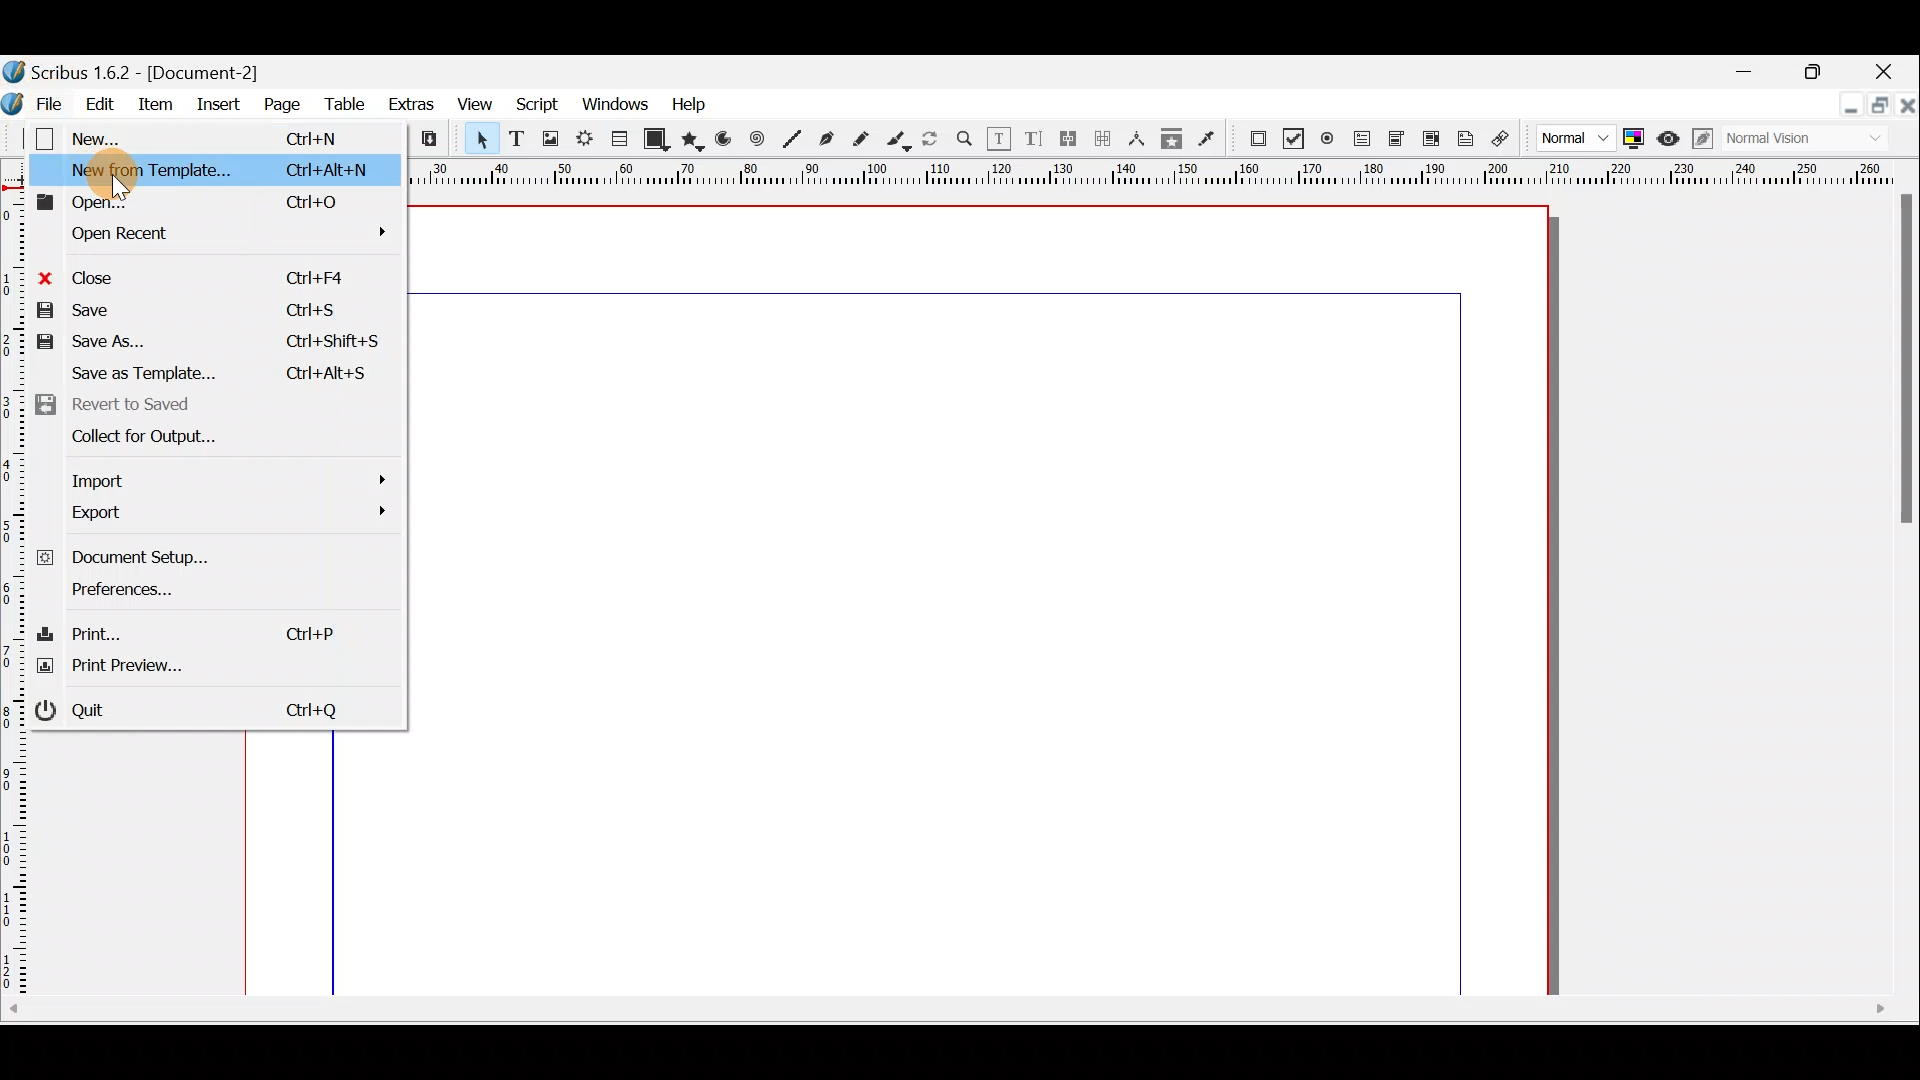  I want to click on Import, so click(215, 477).